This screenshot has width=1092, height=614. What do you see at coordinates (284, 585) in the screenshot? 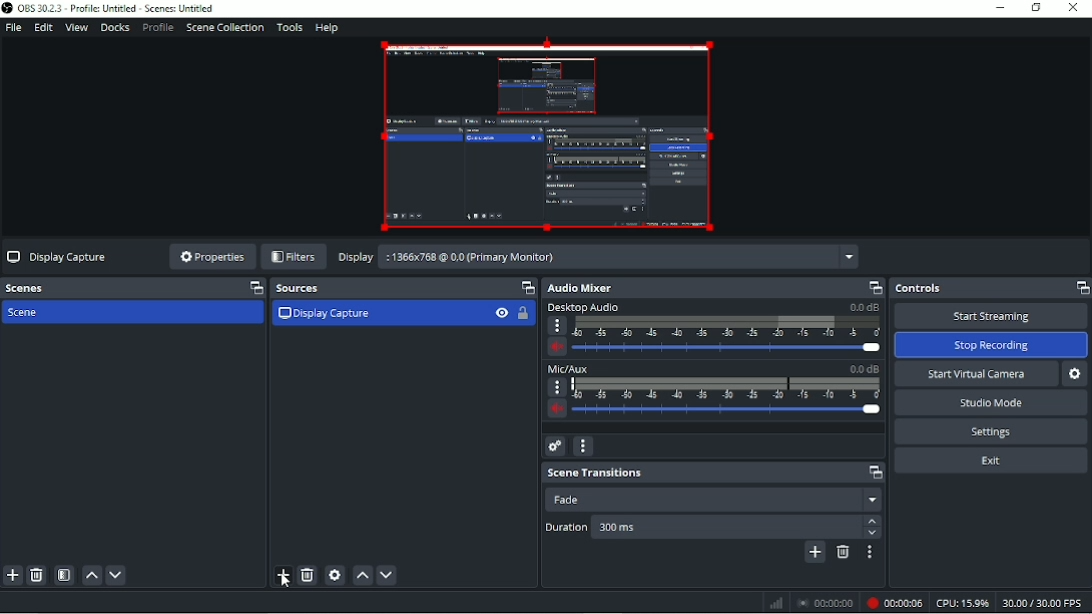
I see `Pointer` at bounding box center [284, 585].